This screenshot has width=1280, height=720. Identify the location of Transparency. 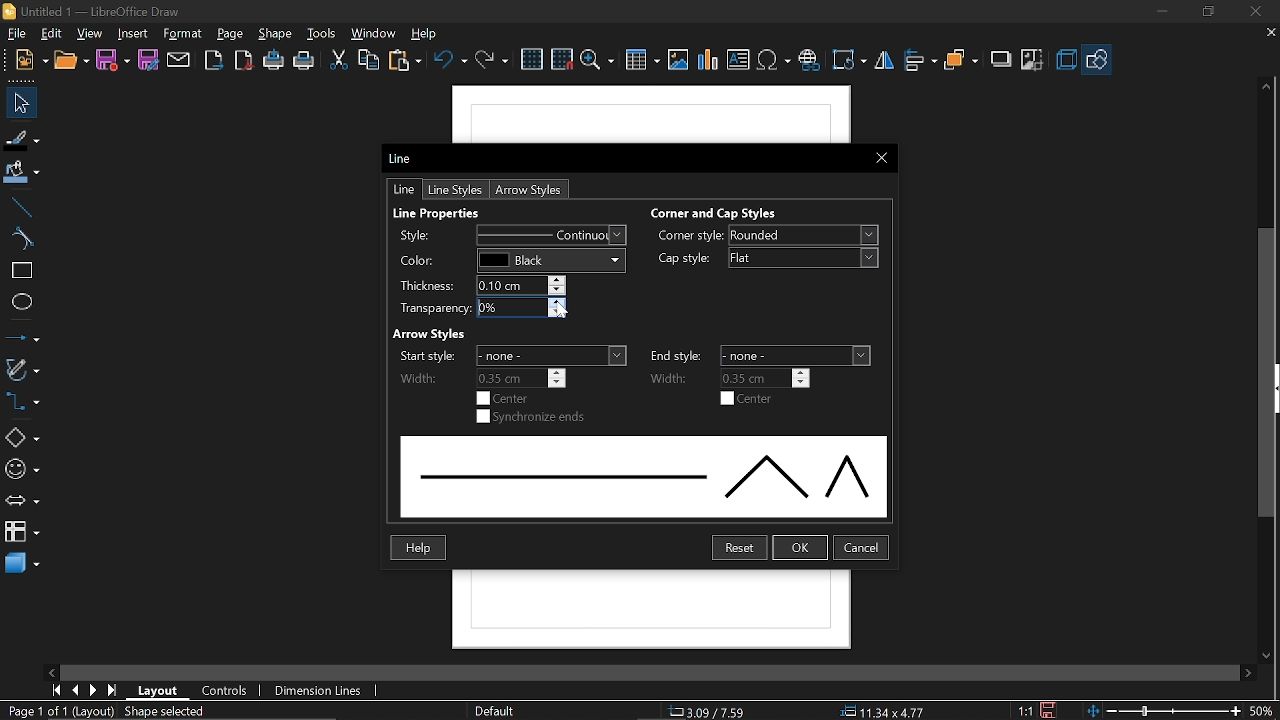
(479, 307).